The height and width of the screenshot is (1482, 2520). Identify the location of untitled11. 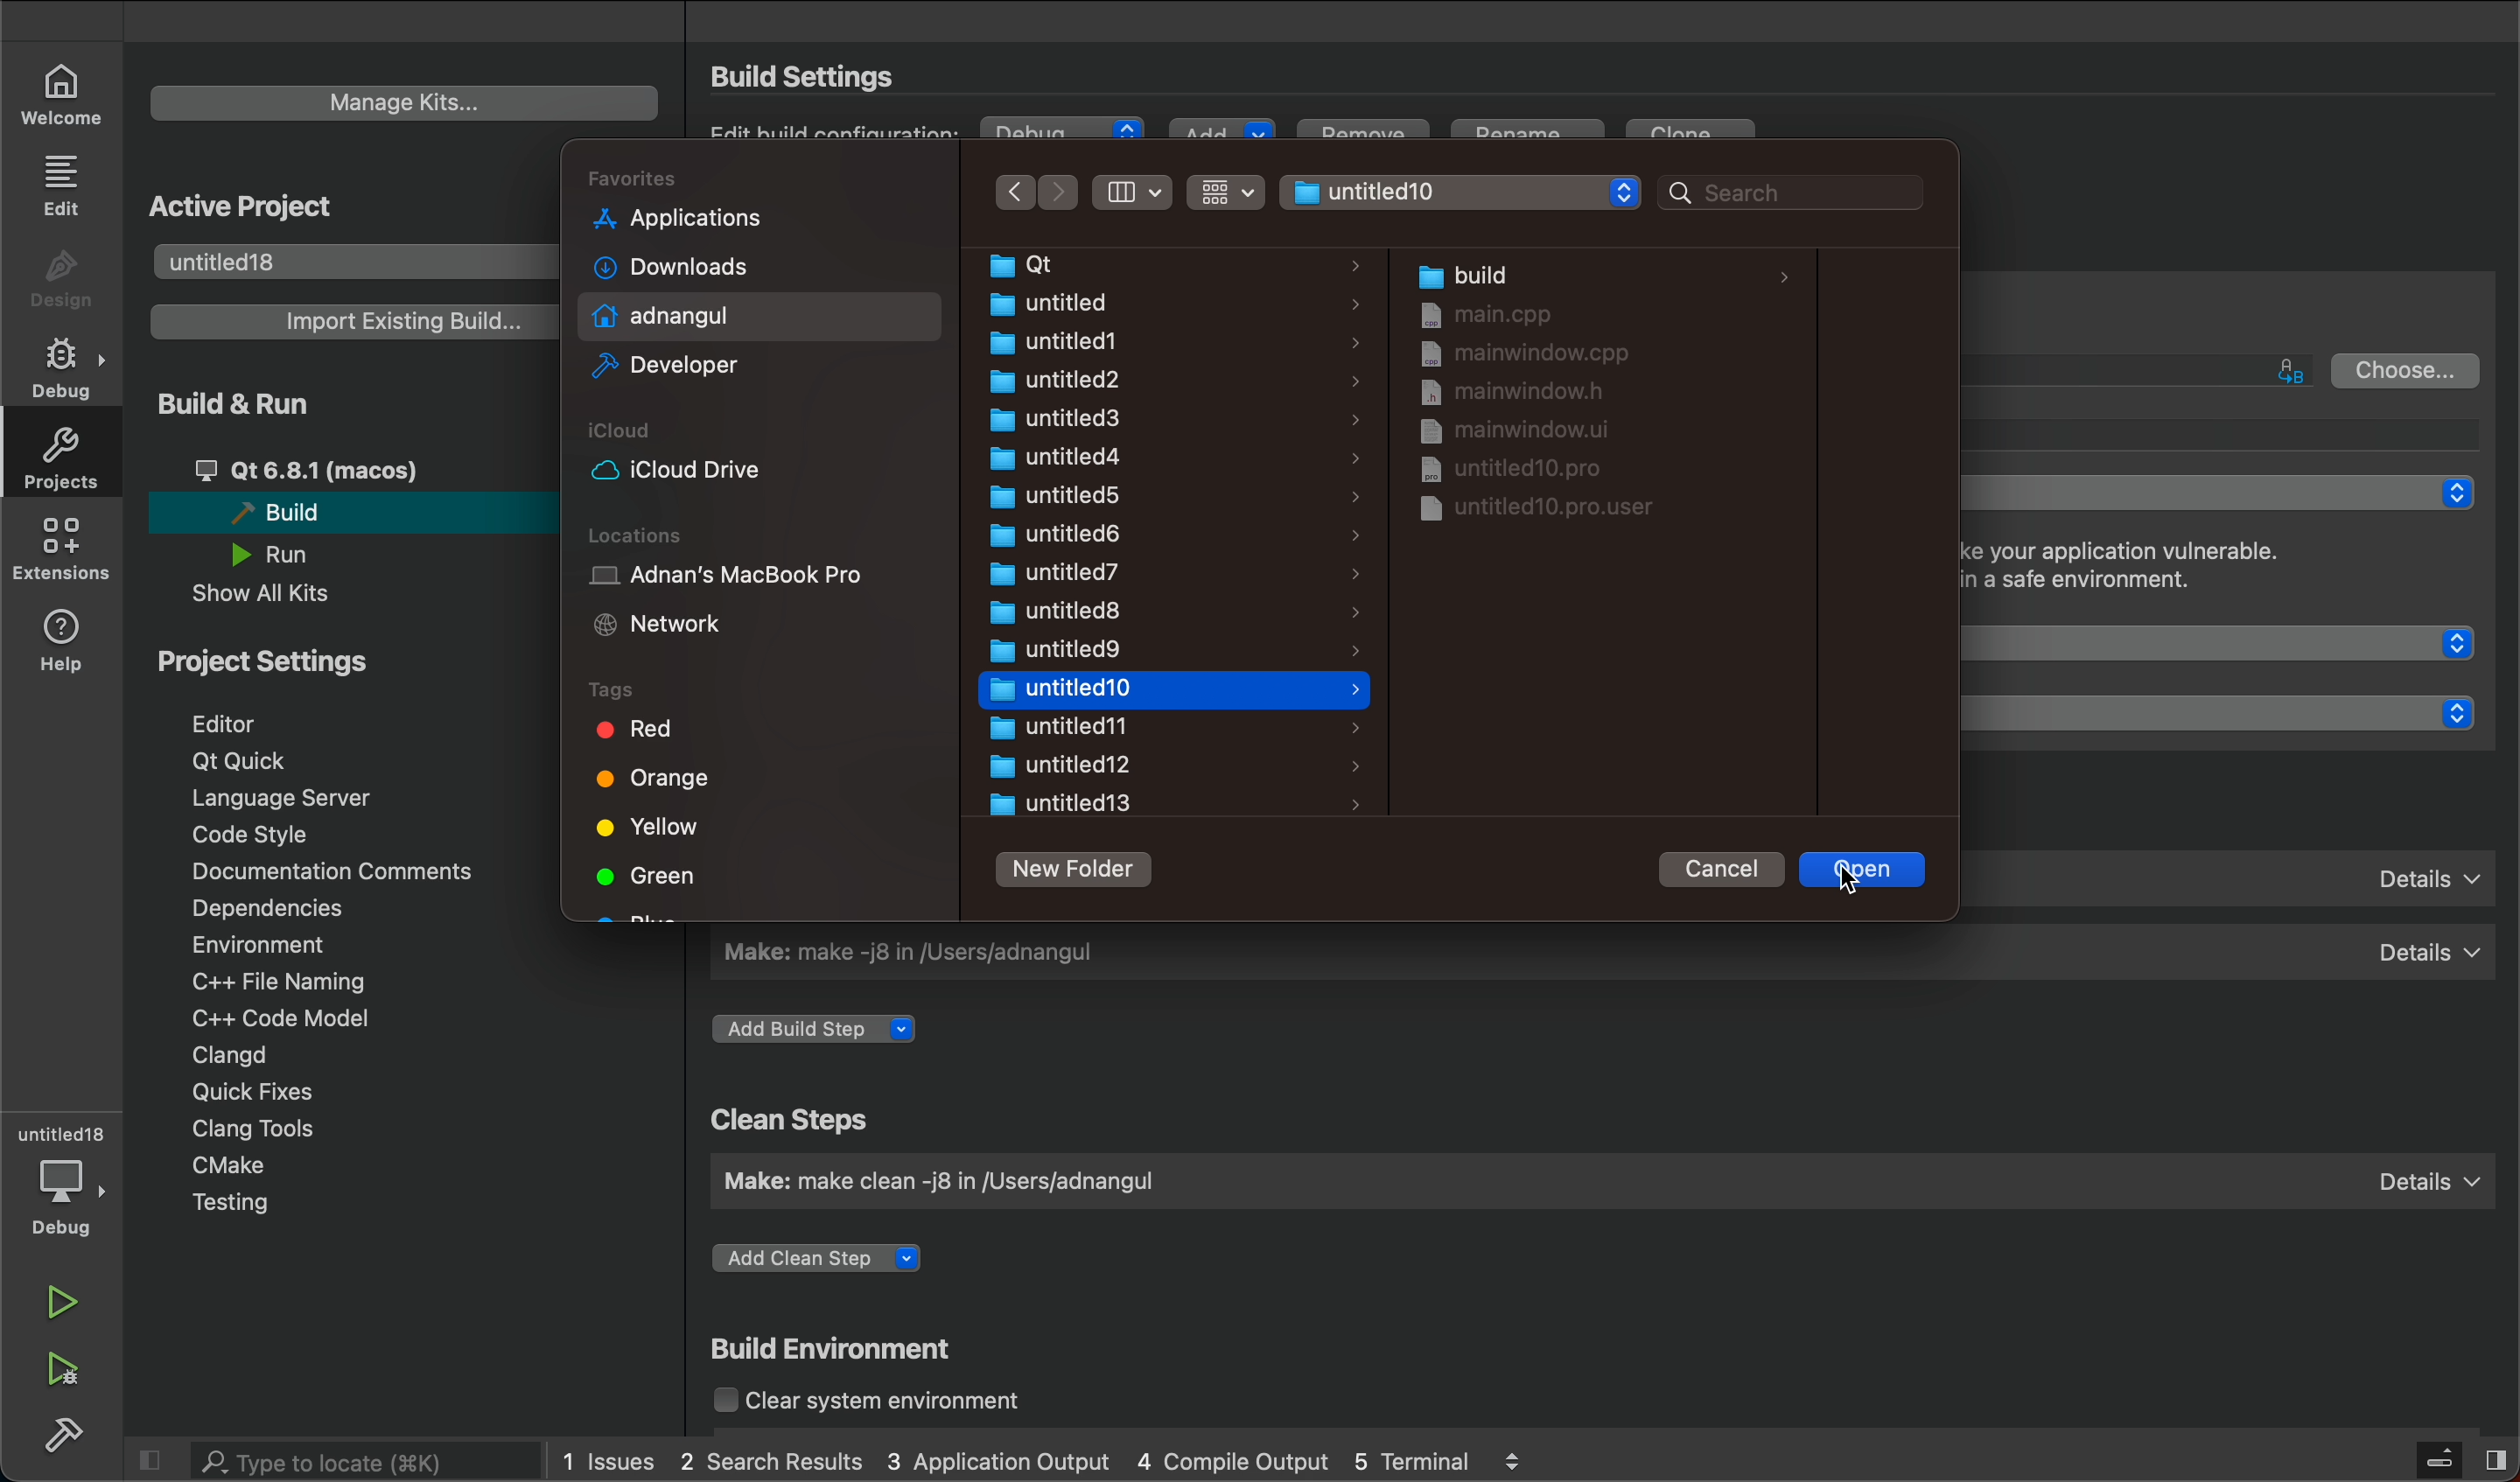
(1169, 726).